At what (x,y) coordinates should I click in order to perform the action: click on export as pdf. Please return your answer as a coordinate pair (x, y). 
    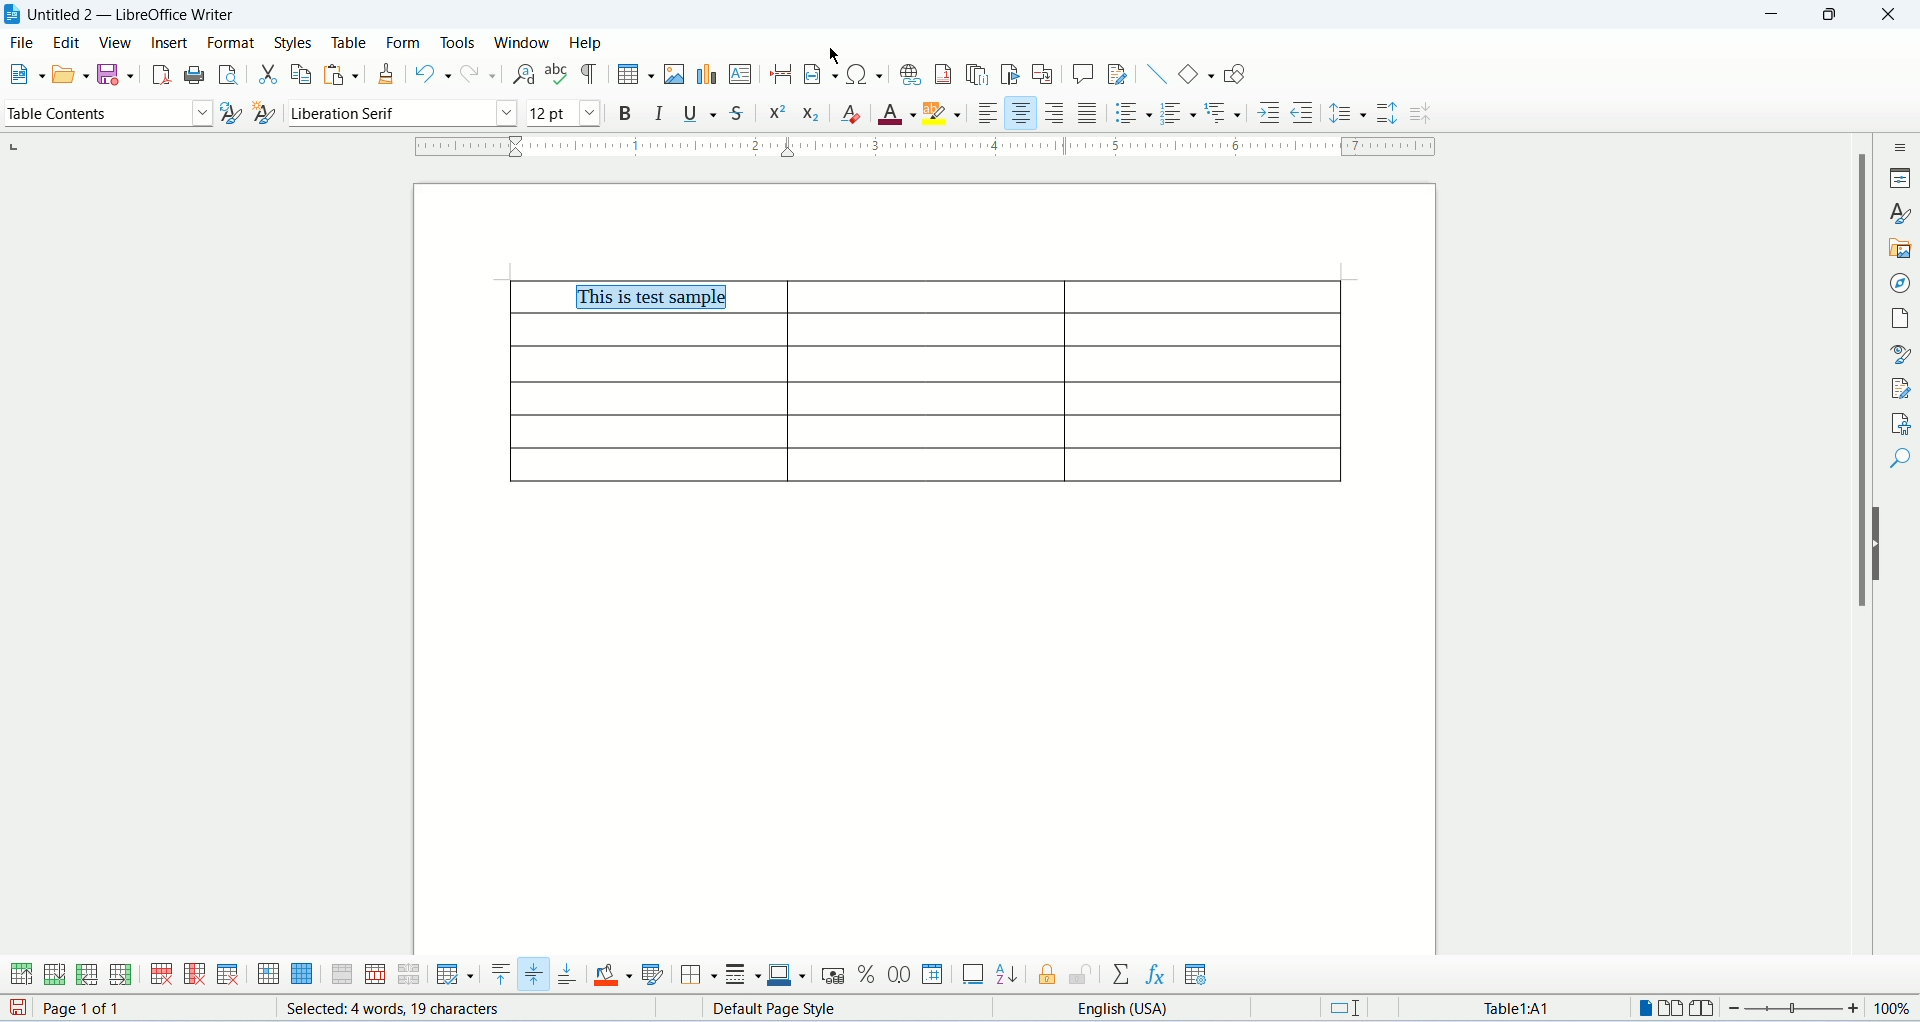
    Looking at the image, I should click on (161, 74).